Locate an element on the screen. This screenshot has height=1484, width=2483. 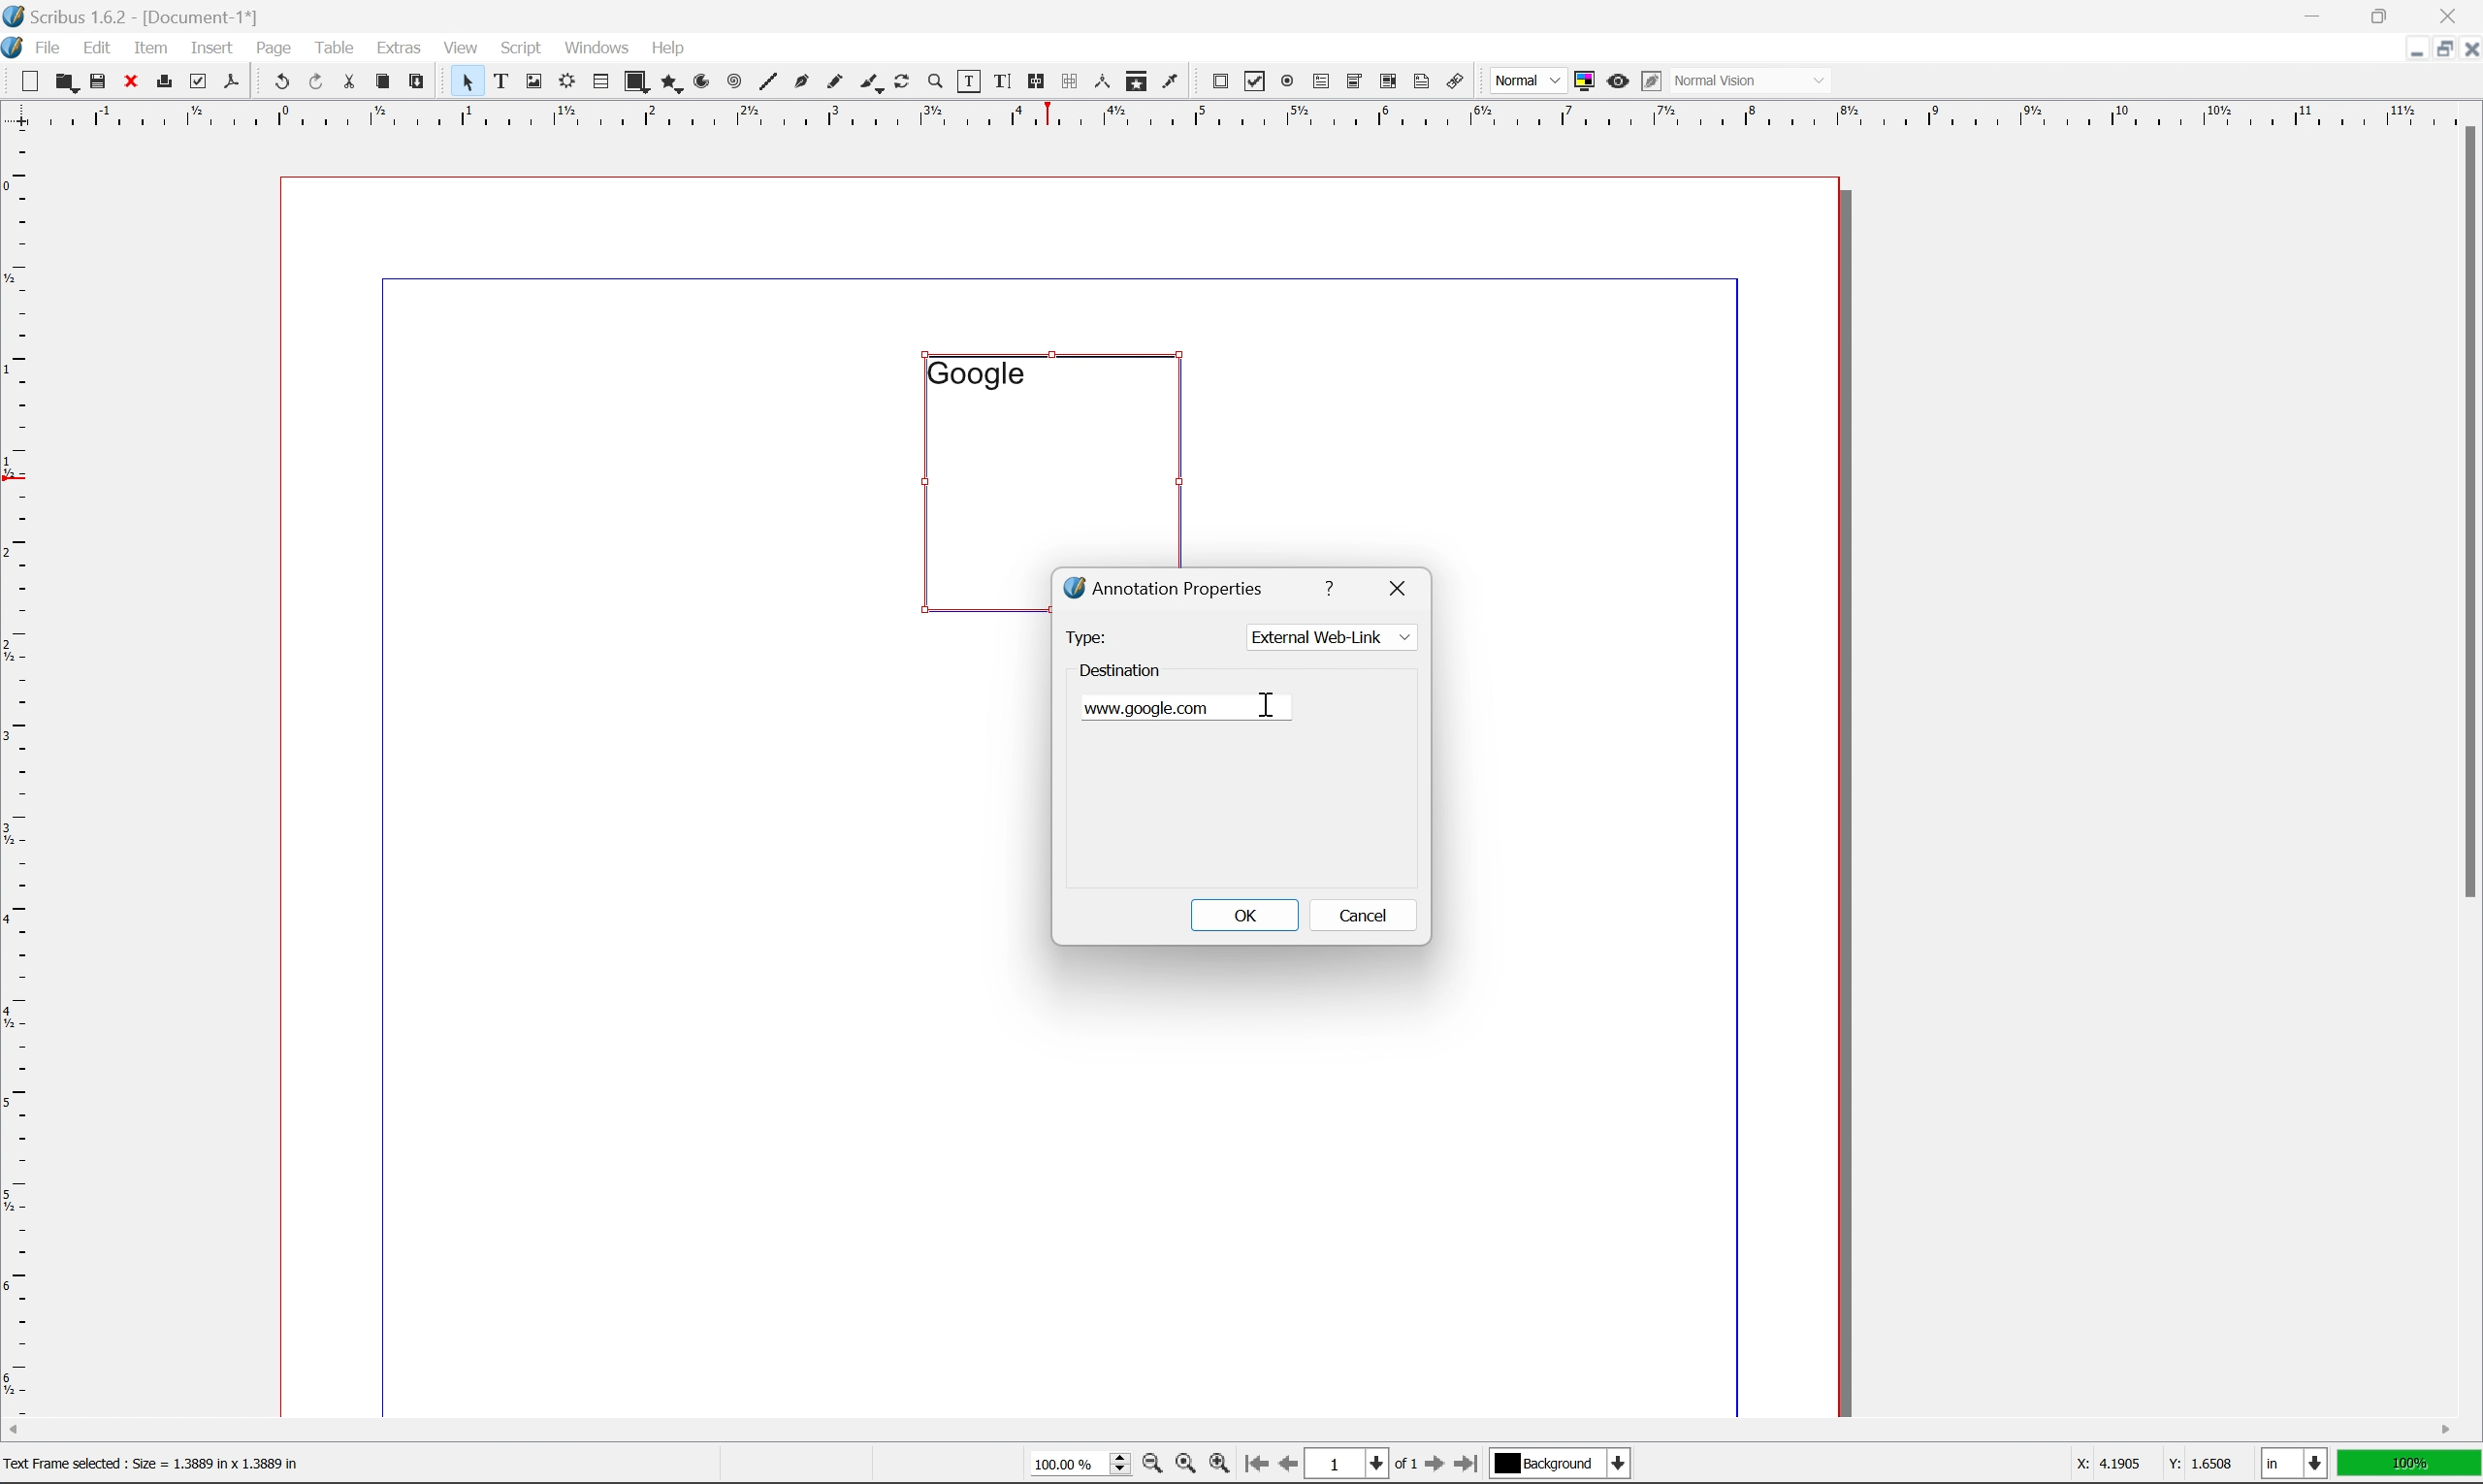
polygon is located at coordinates (672, 84).